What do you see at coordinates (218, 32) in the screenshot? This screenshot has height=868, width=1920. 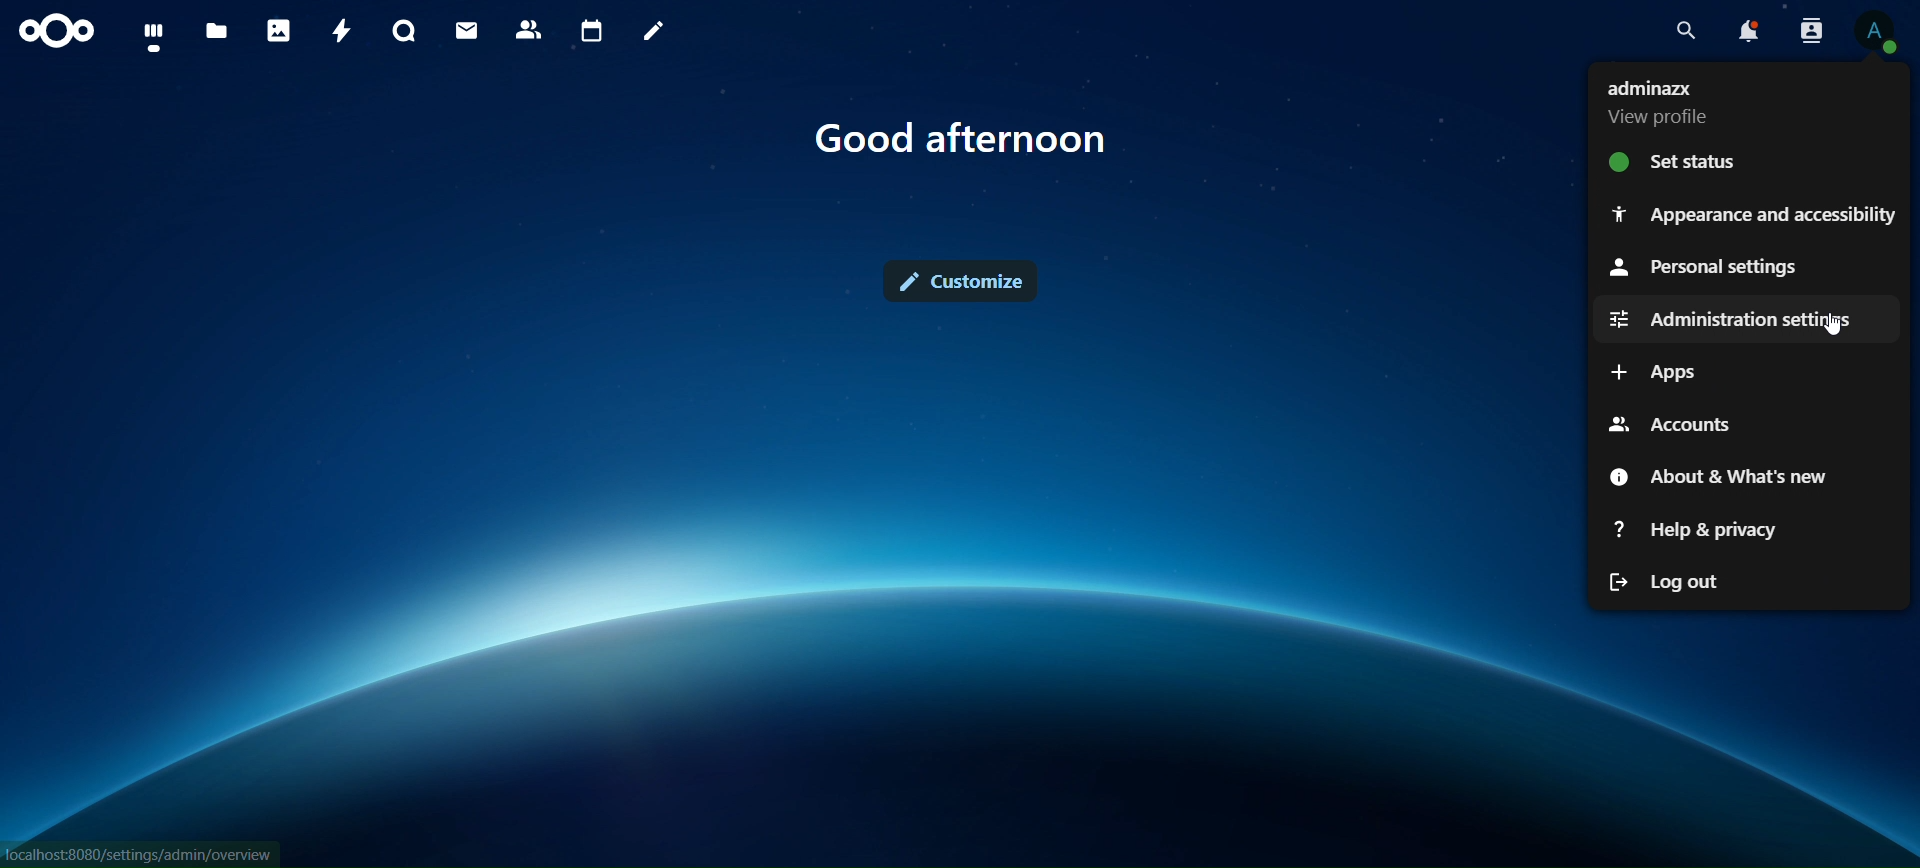 I see `files` at bounding box center [218, 32].